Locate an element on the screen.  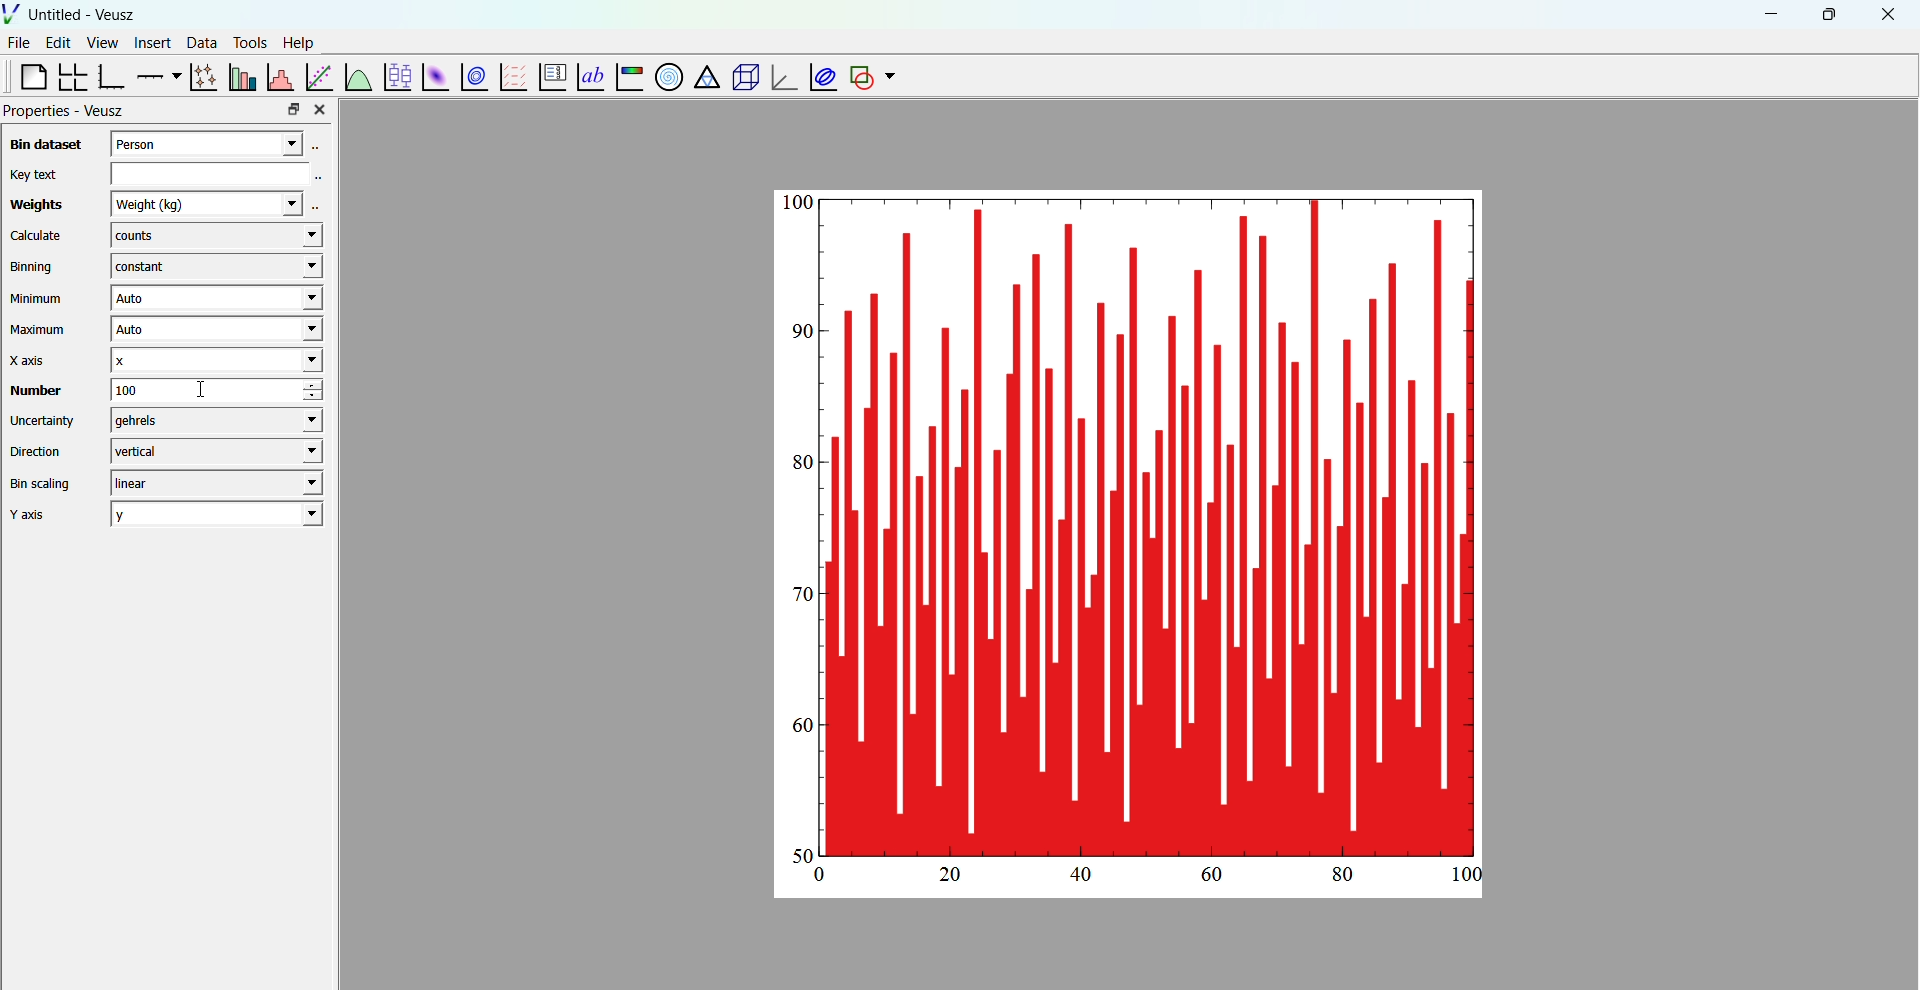
y - y axis drop down is located at coordinates (217, 514).